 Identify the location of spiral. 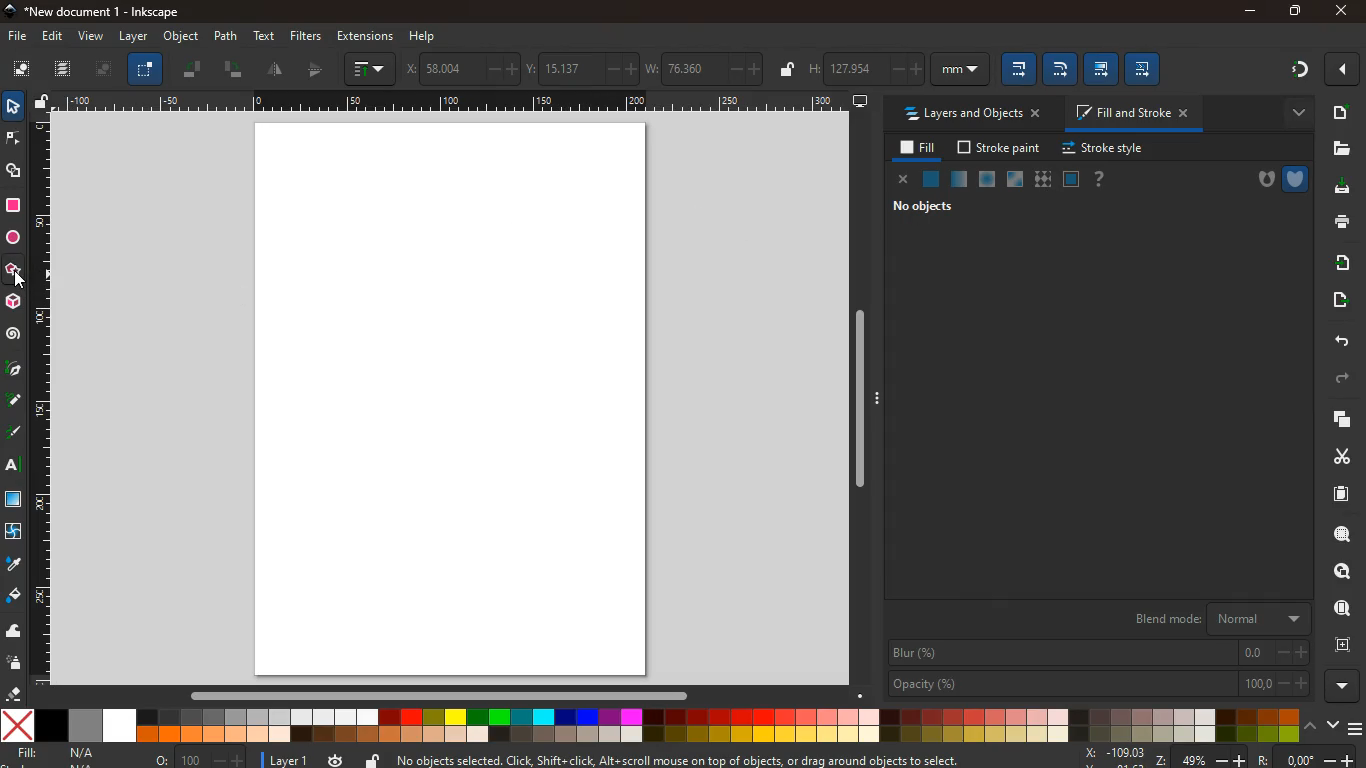
(15, 338).